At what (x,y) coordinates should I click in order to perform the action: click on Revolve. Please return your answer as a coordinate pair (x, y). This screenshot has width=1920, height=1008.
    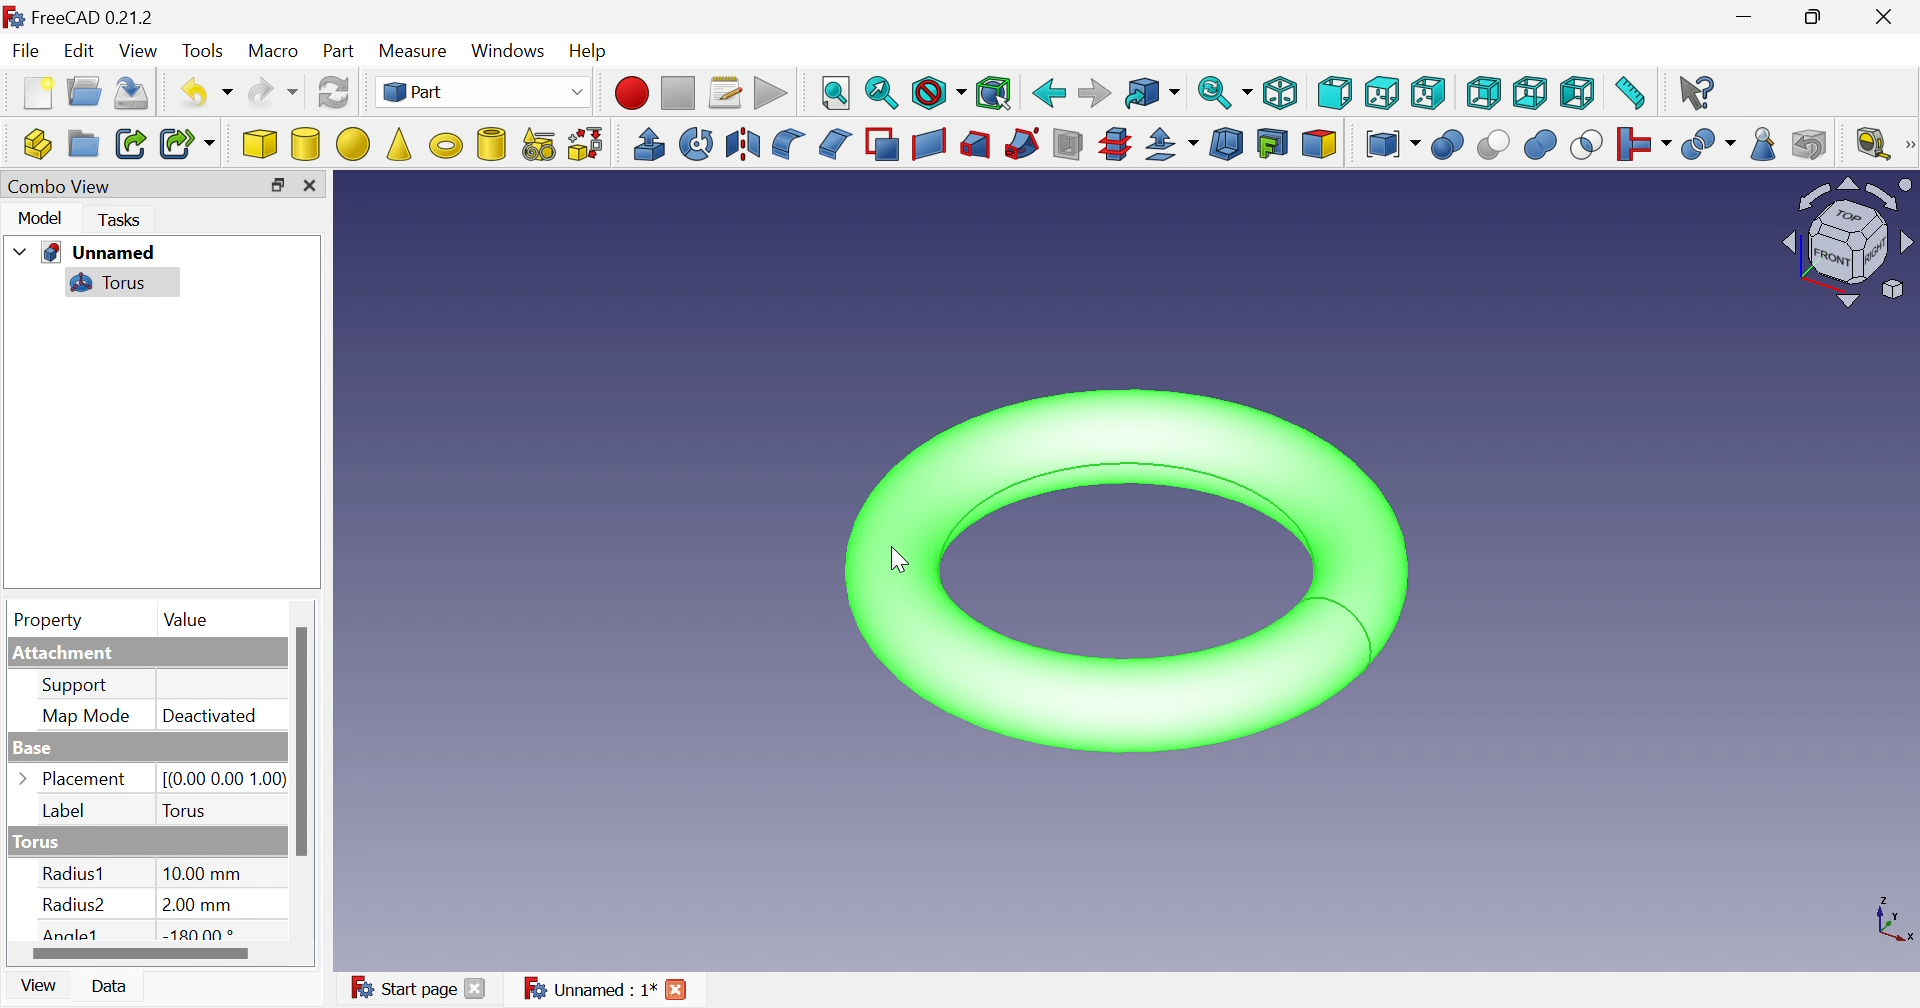
    Looking at the image, I should click on (694, 142).